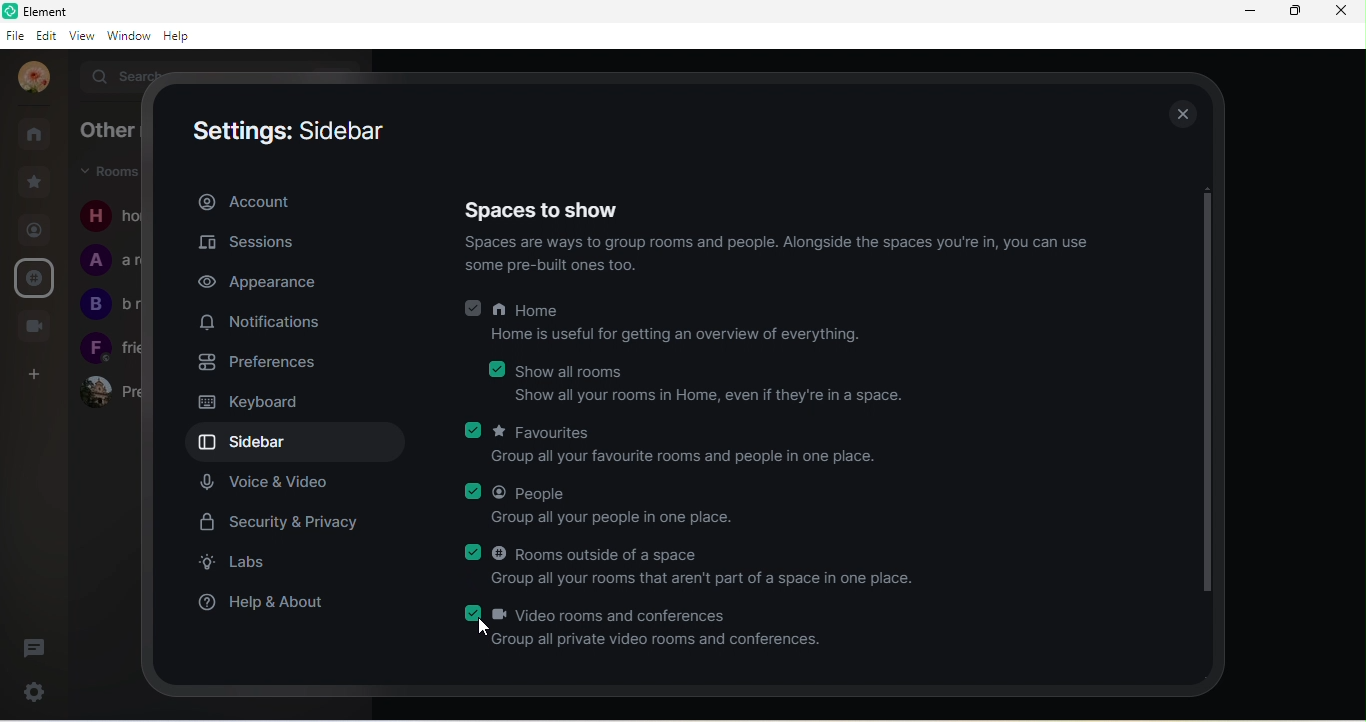  What do you see at coordinates (300, 443) in the screenshot?
I see `sidebar` at bounding box center [300, 443].